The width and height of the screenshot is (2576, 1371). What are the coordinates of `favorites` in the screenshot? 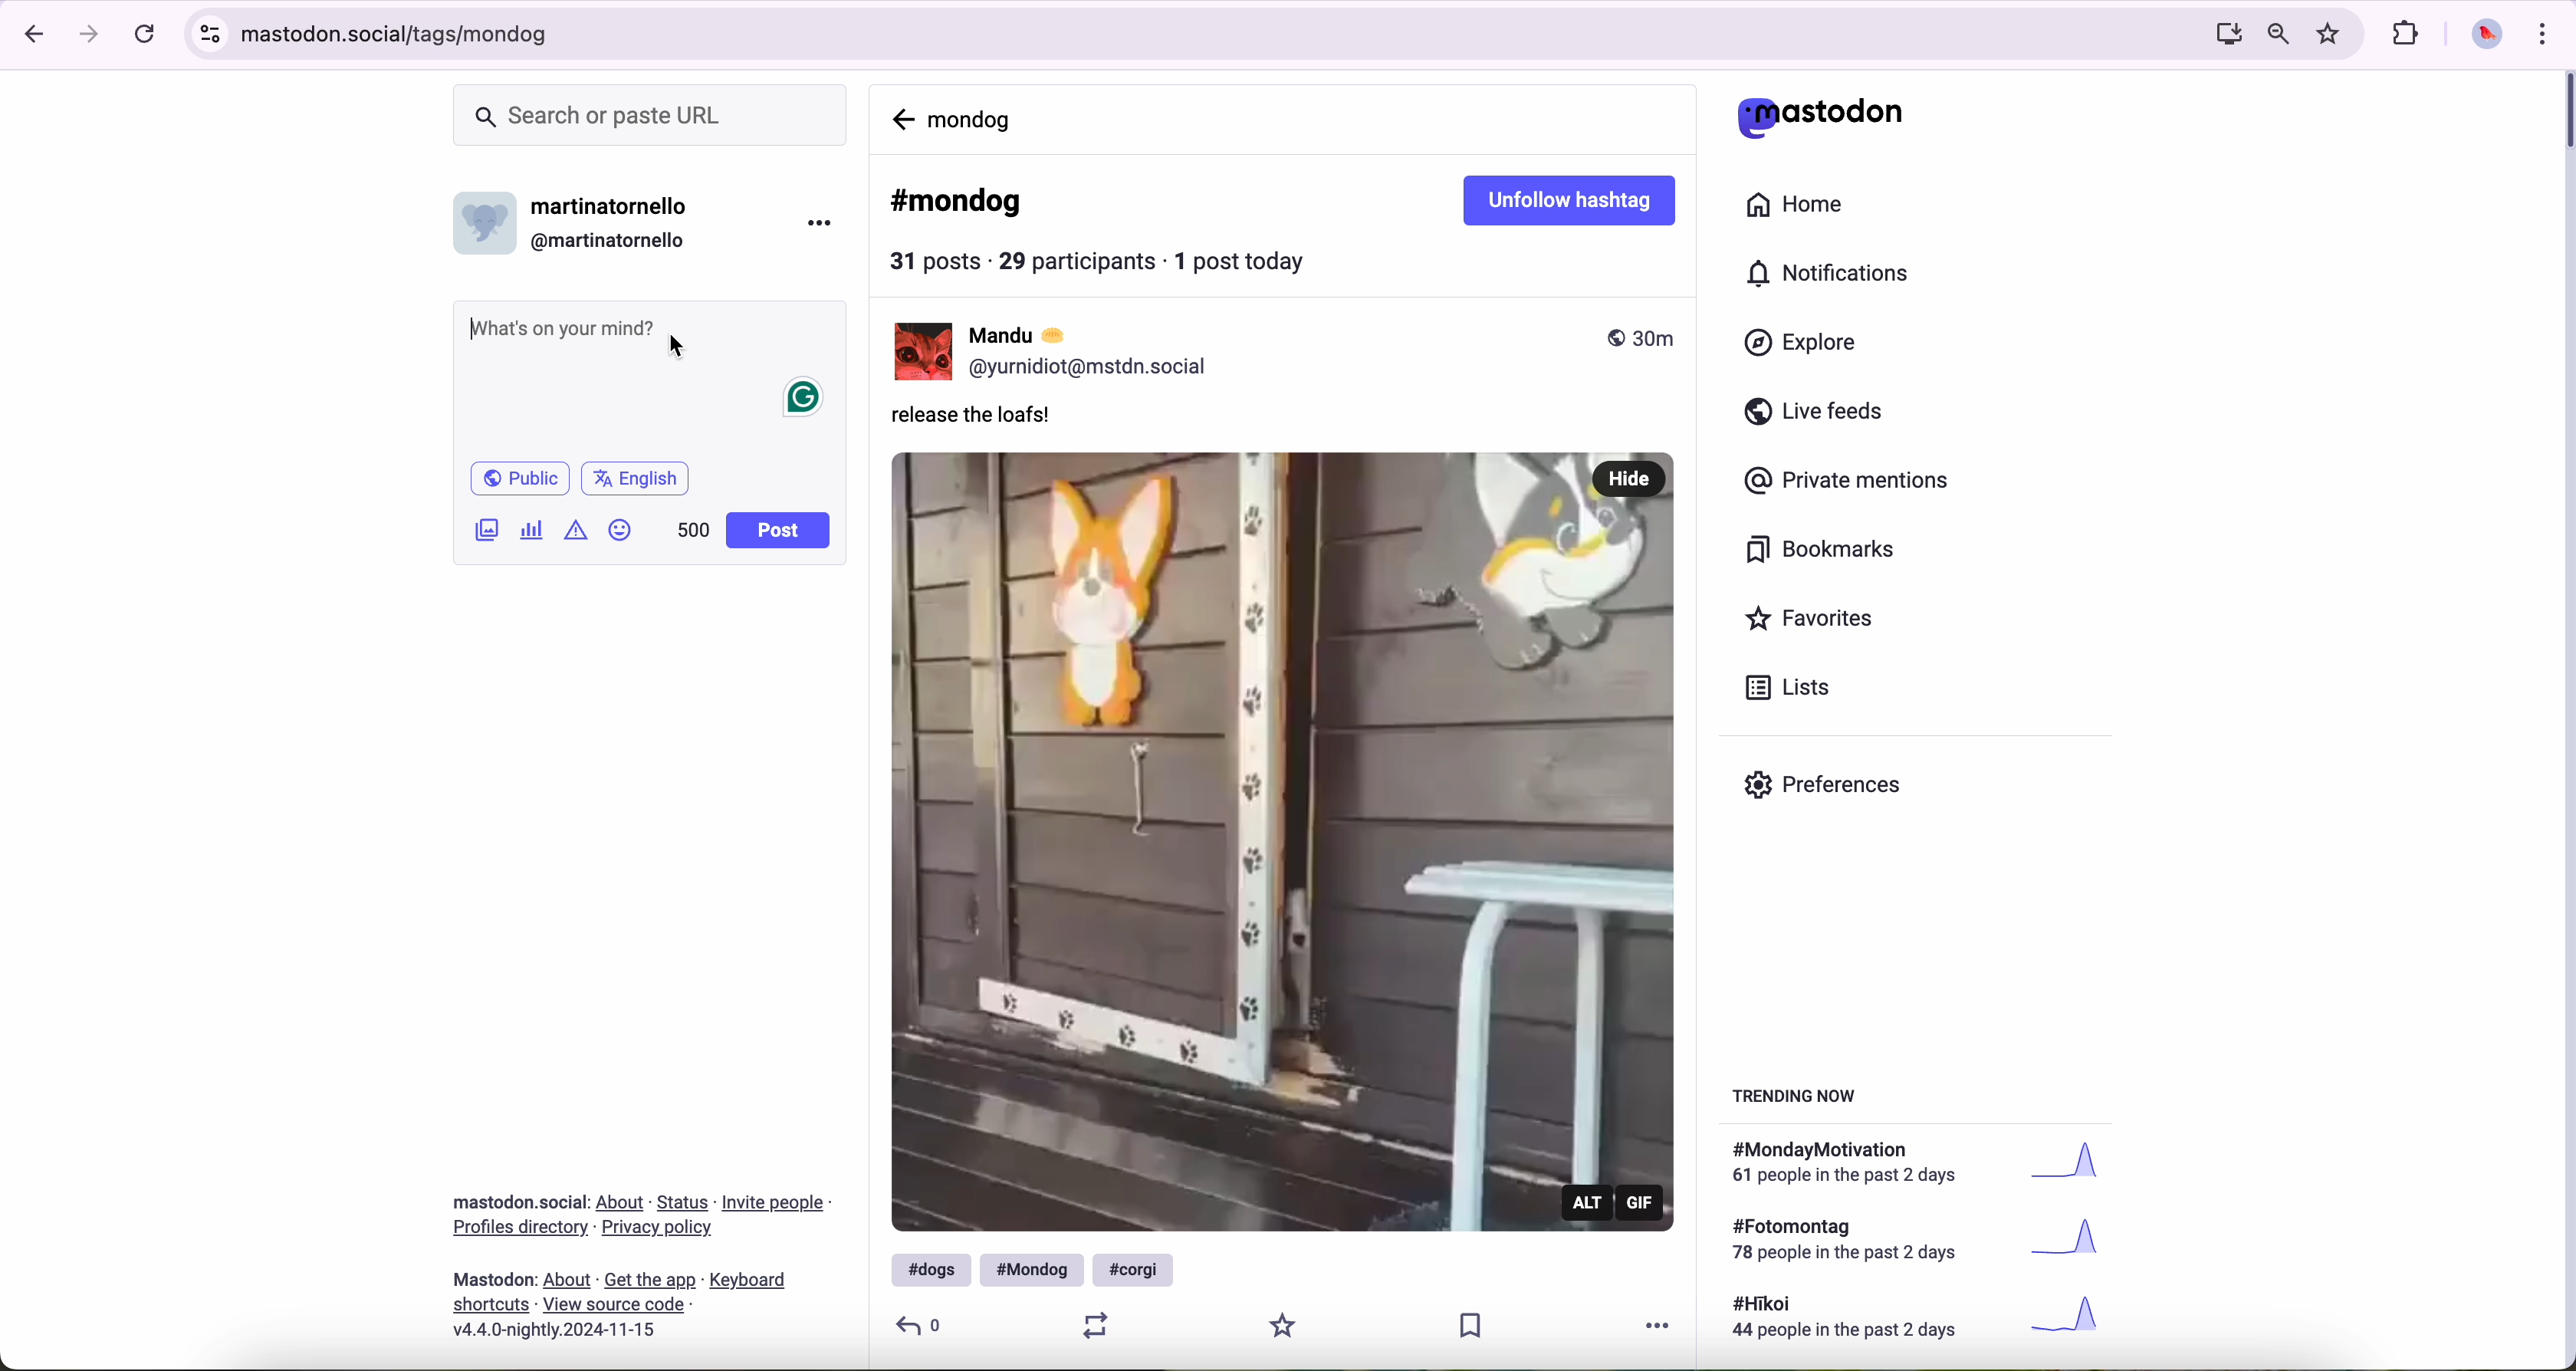 It's located at (1813, 619).